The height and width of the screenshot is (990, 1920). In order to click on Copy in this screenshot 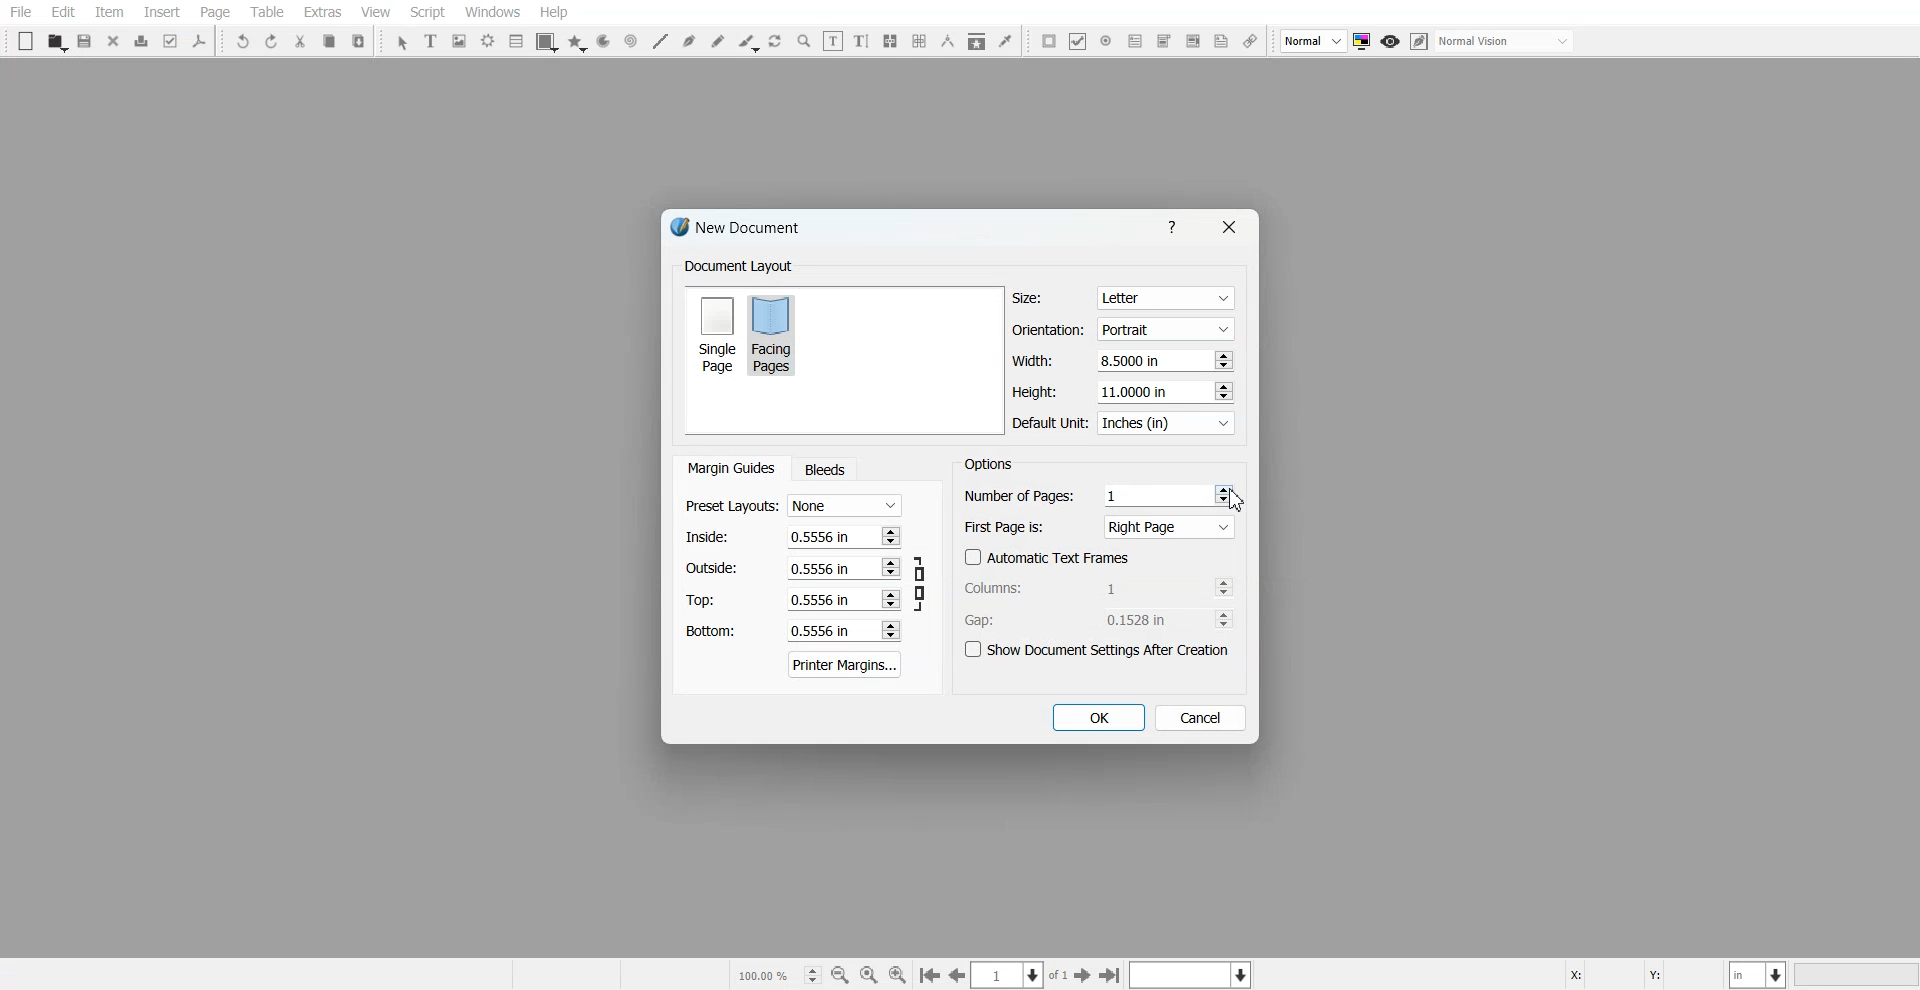, I will do `click(328, 41)`.